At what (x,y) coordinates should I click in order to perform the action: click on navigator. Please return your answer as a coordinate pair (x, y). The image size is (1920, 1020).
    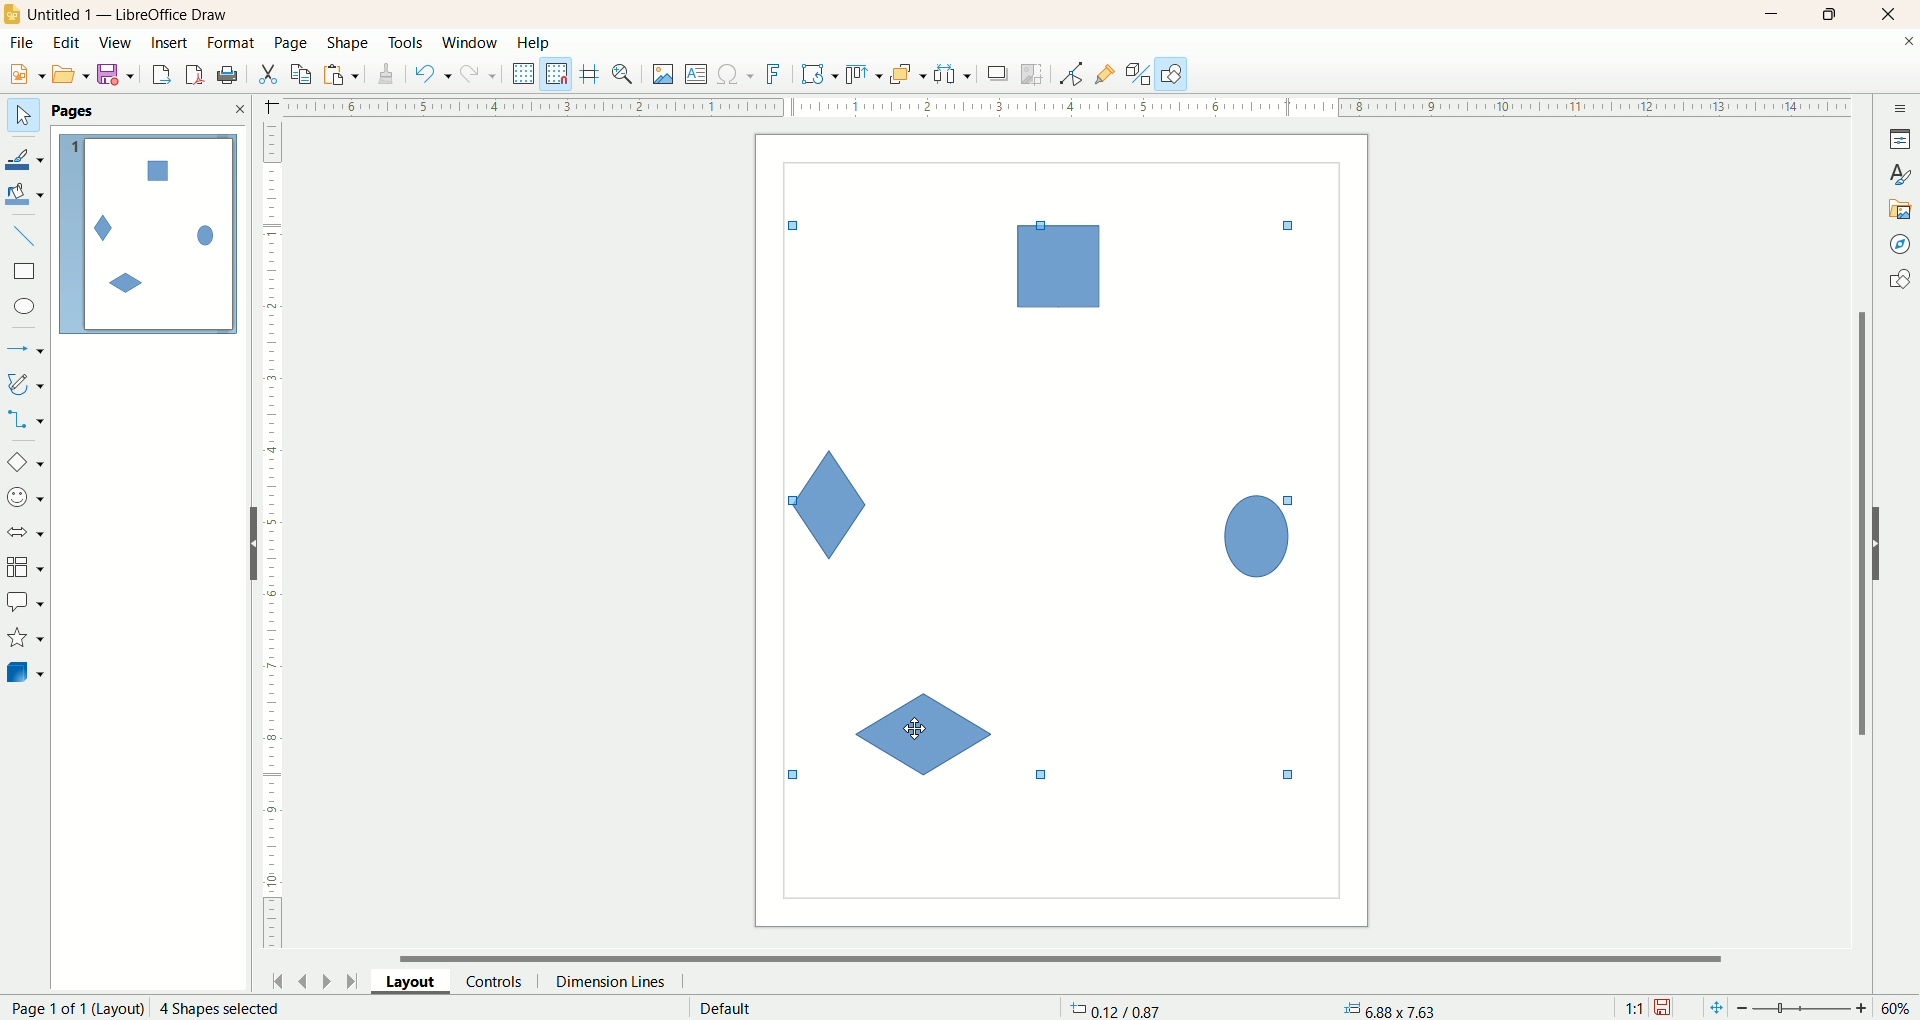
    Looking at the image, I should click on (1901, 245).